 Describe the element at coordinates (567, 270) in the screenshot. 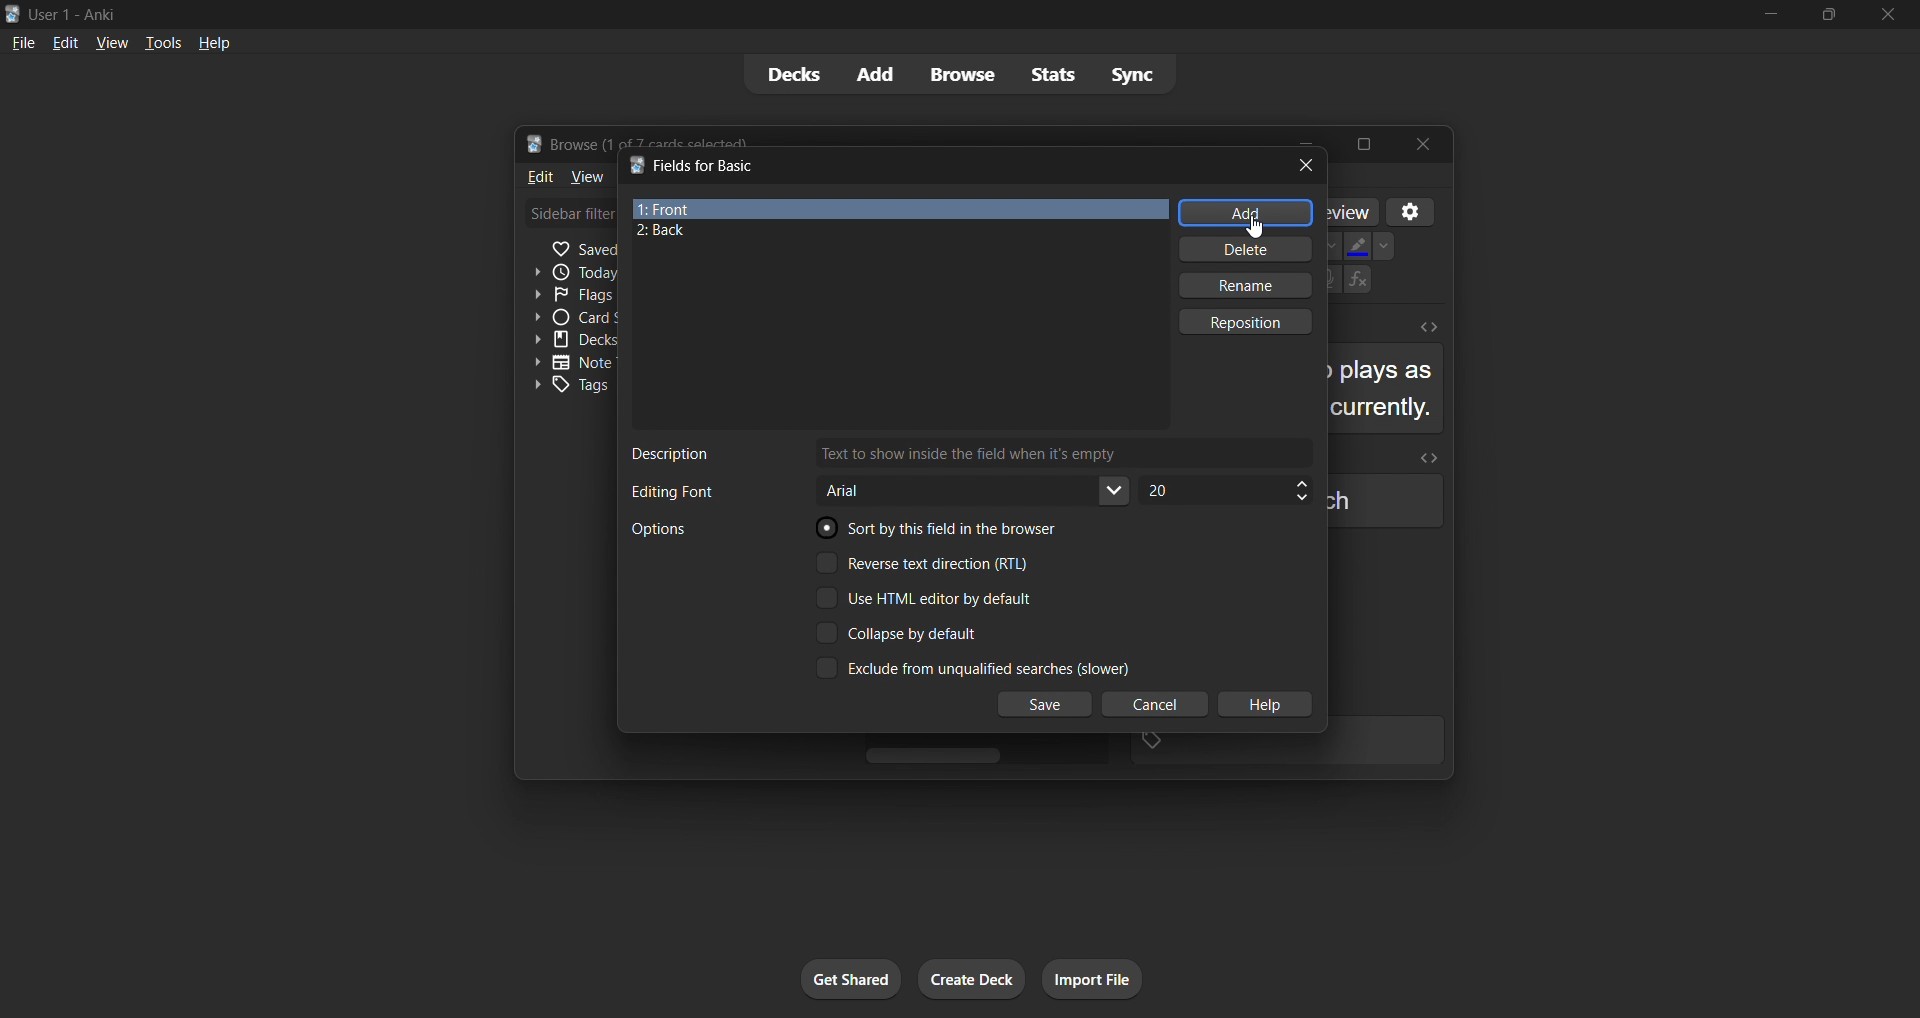

I see `Today` at that location.